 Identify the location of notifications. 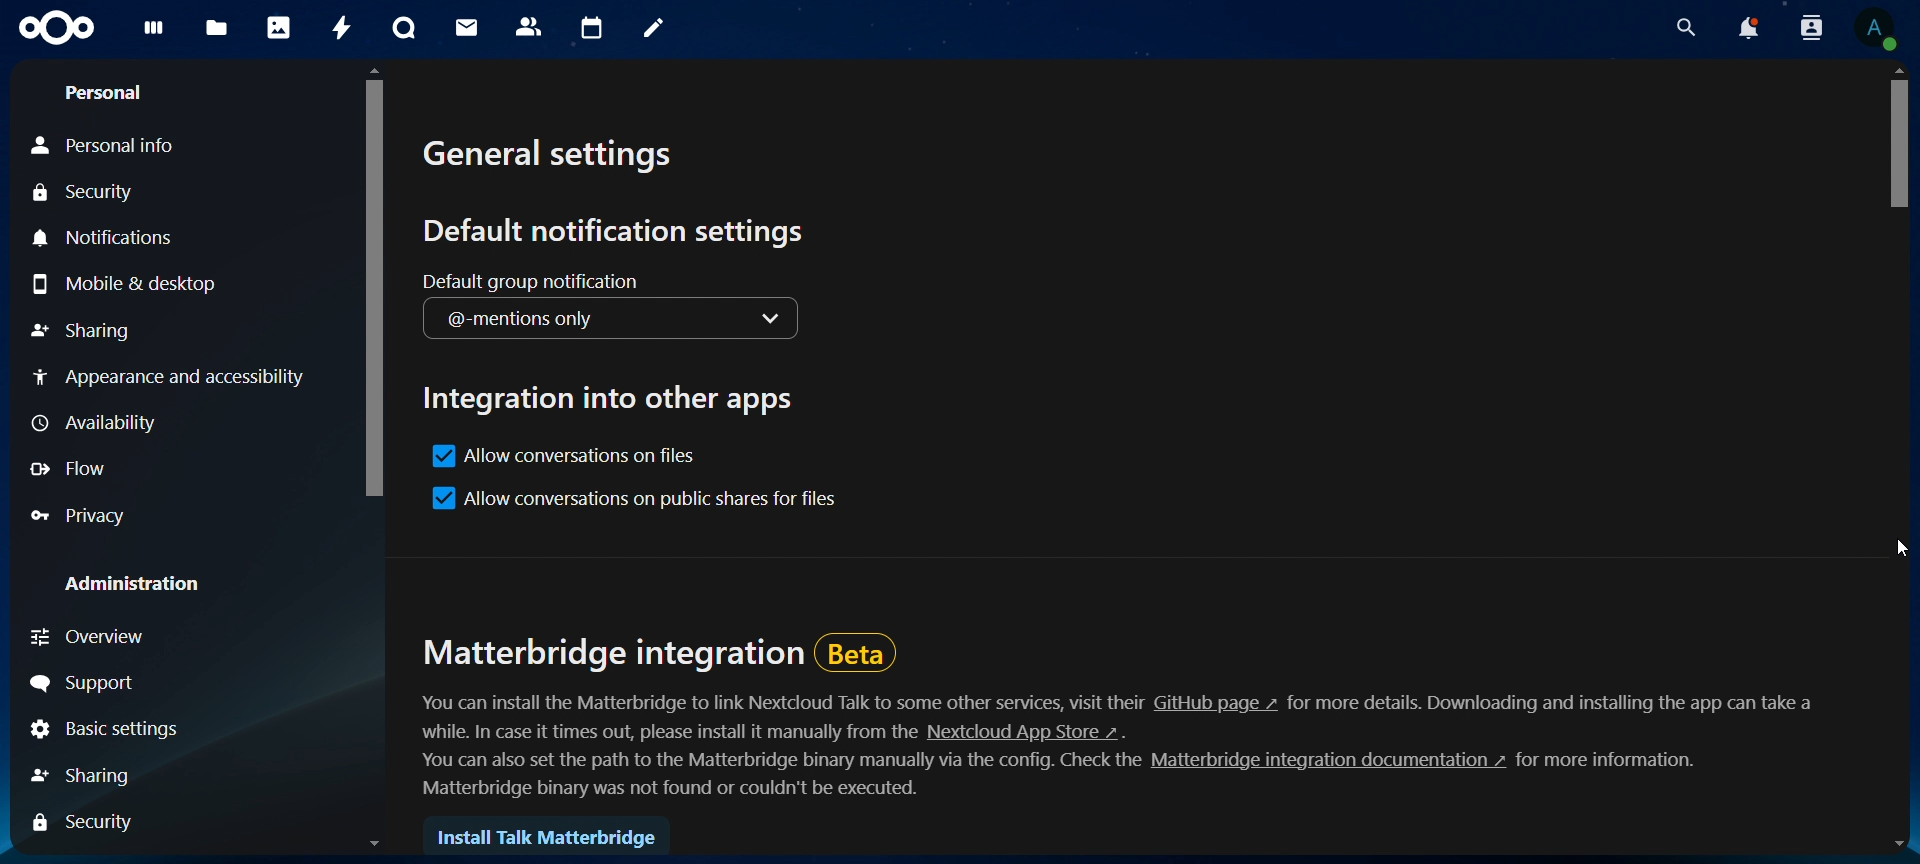
(1748, 28).